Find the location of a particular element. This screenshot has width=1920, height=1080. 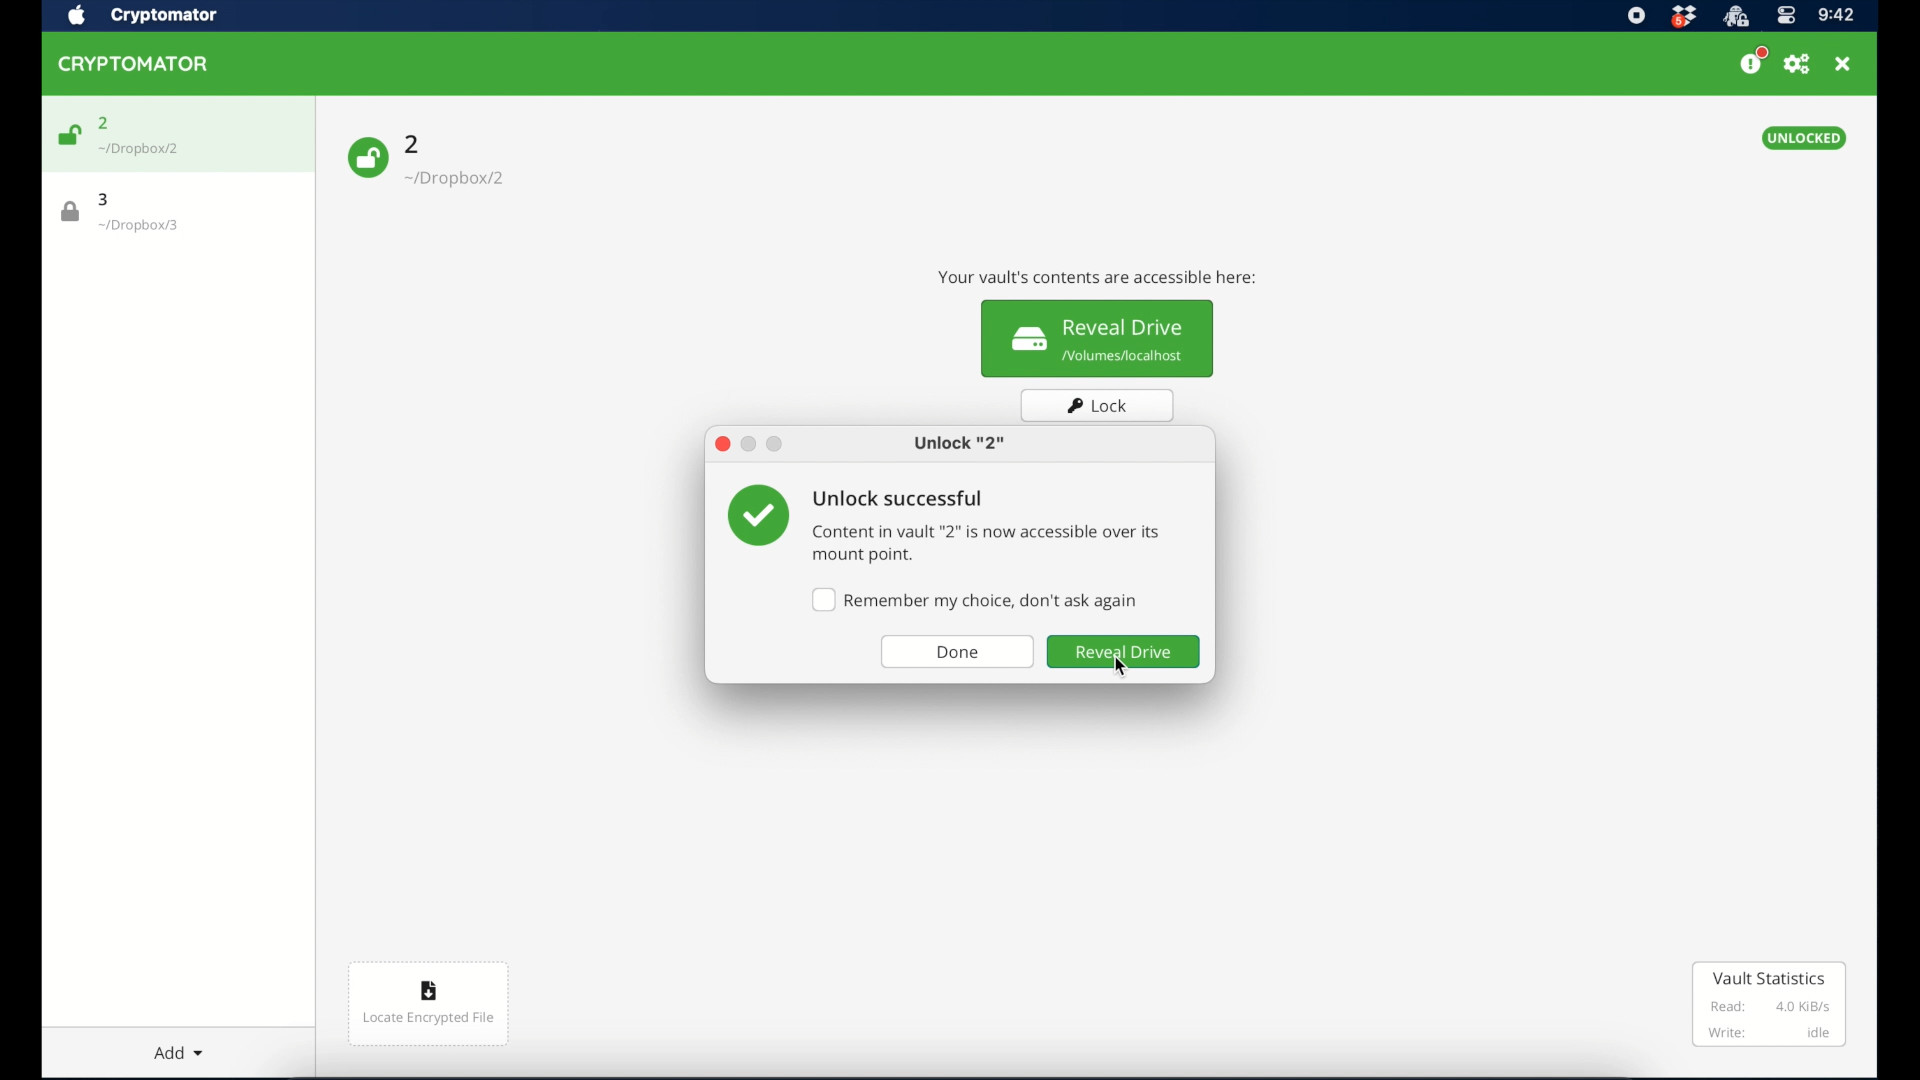

done is located at coordinates (957, 651).